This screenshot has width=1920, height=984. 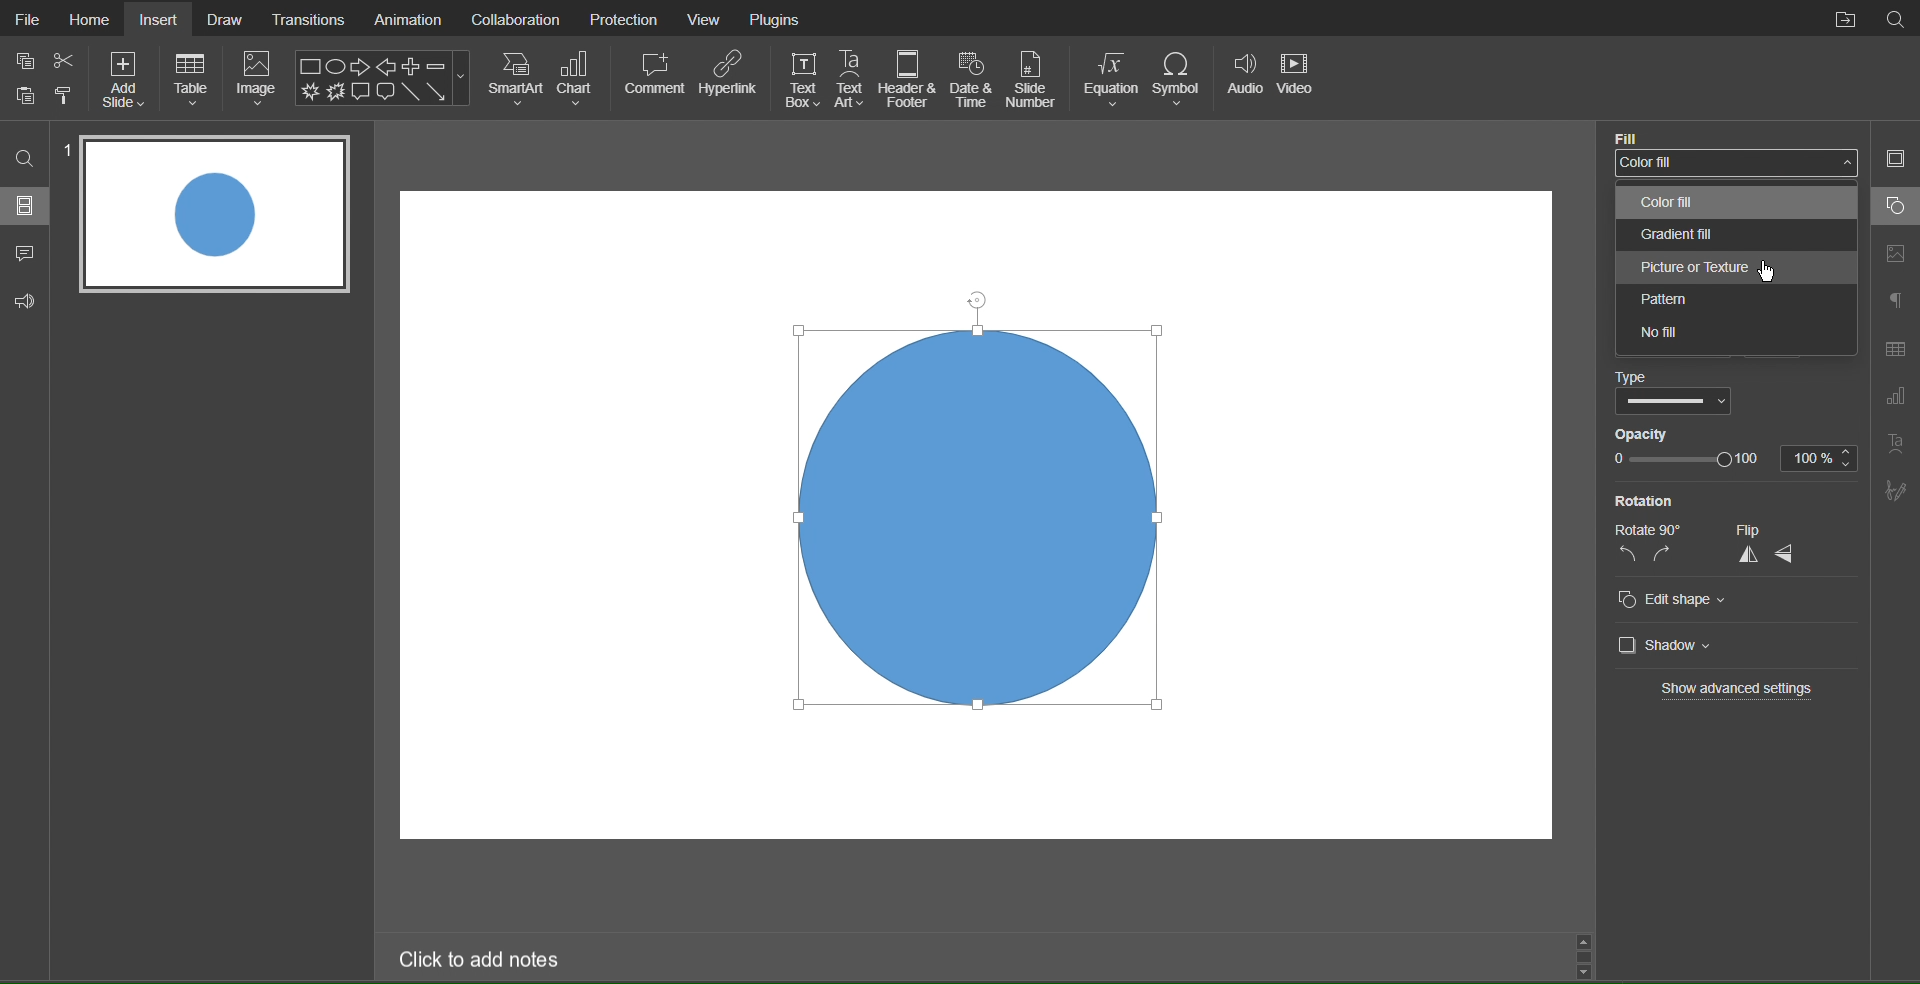 I want to click on Image Settings, so click(x=1892, y=253).